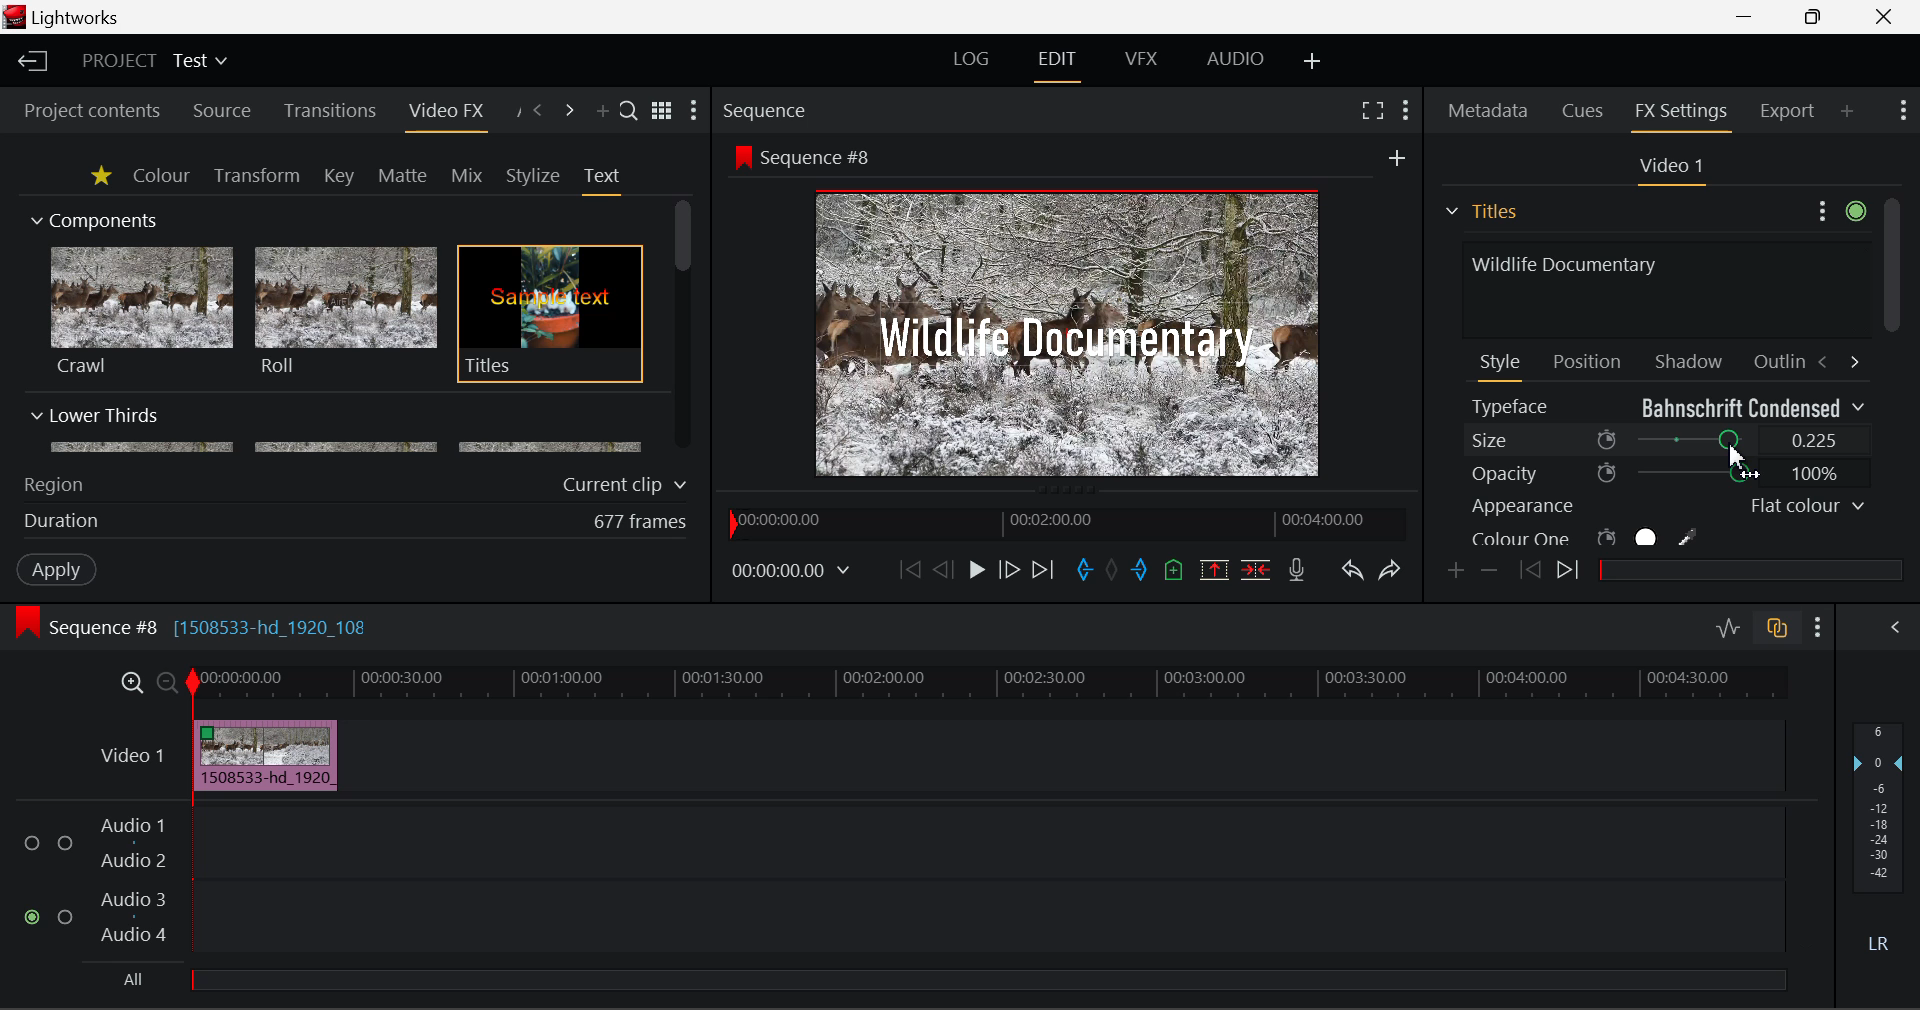  What do you see at coordinates (103, 177) in the screenshot?
I see `Favorites` at bounding box center [103, 177].